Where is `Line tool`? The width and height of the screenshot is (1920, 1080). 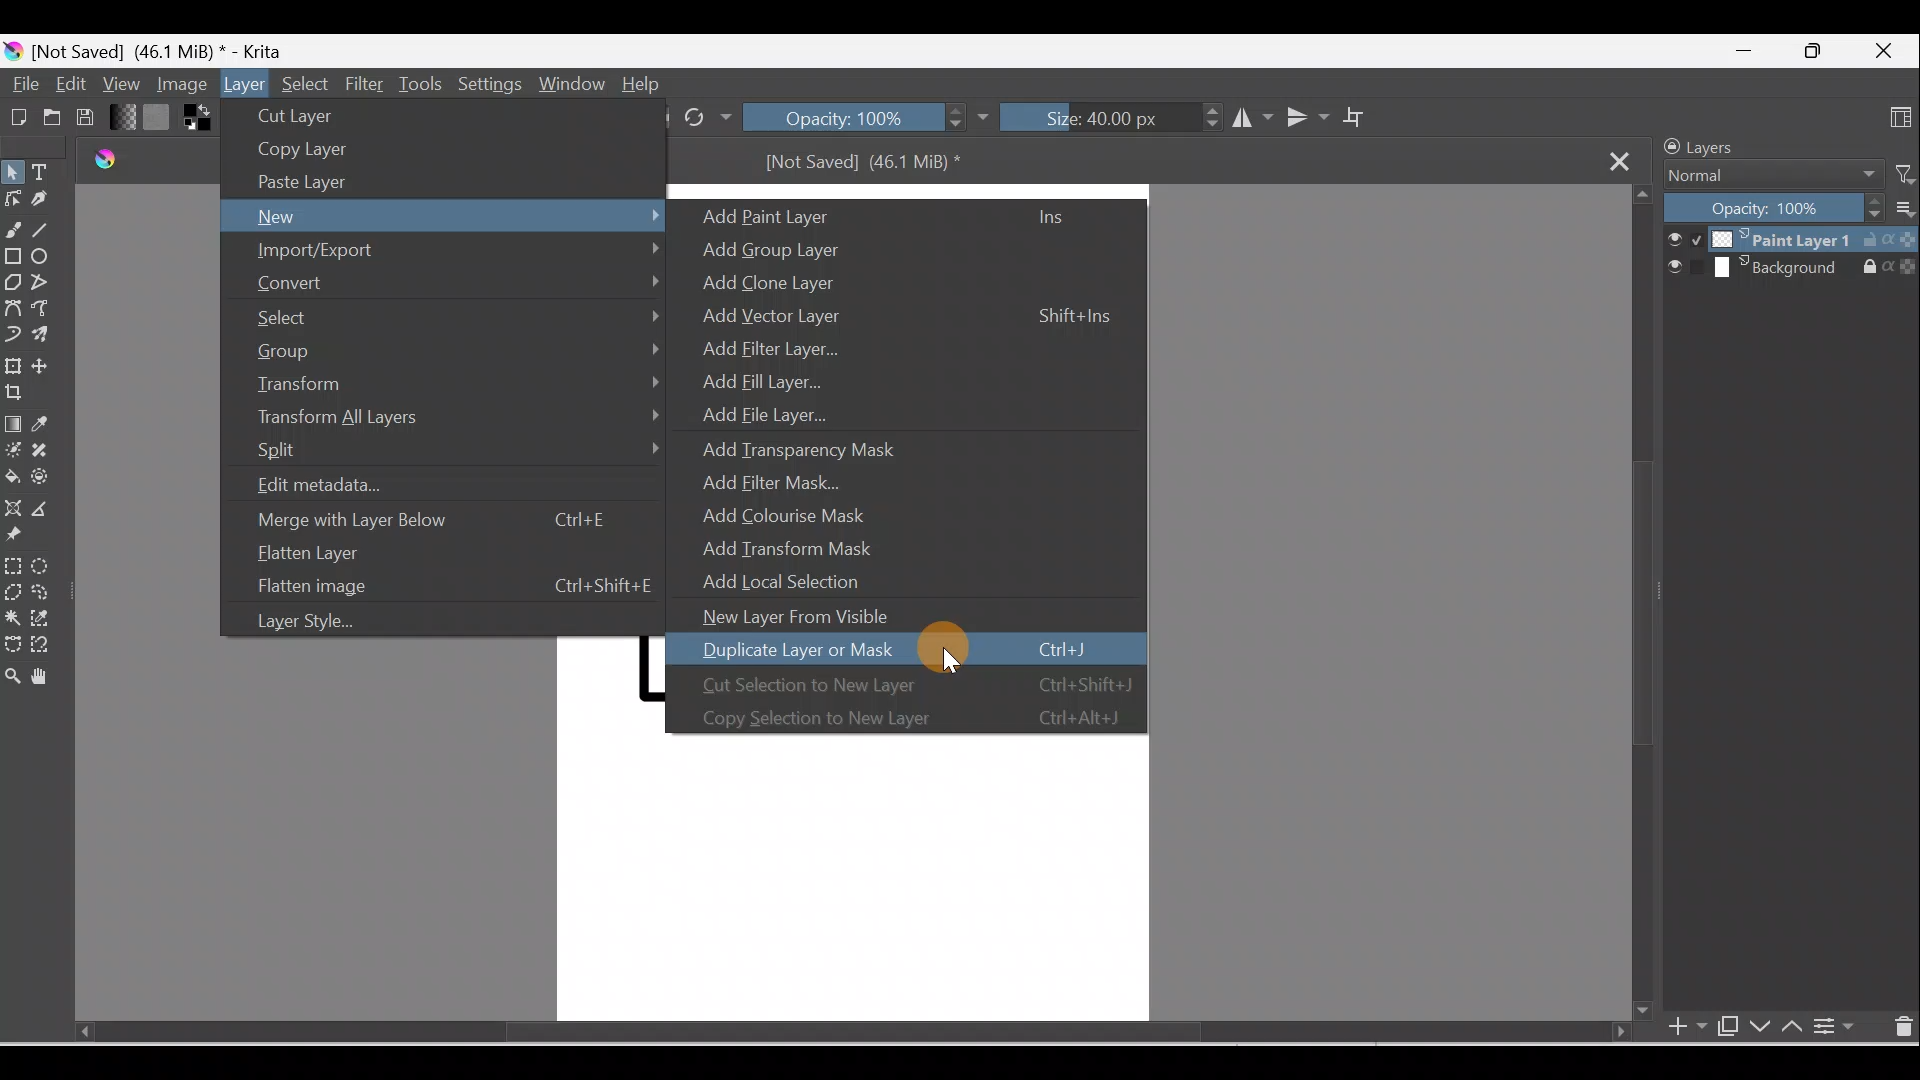
Line tool is located at coordinates (45, 230).